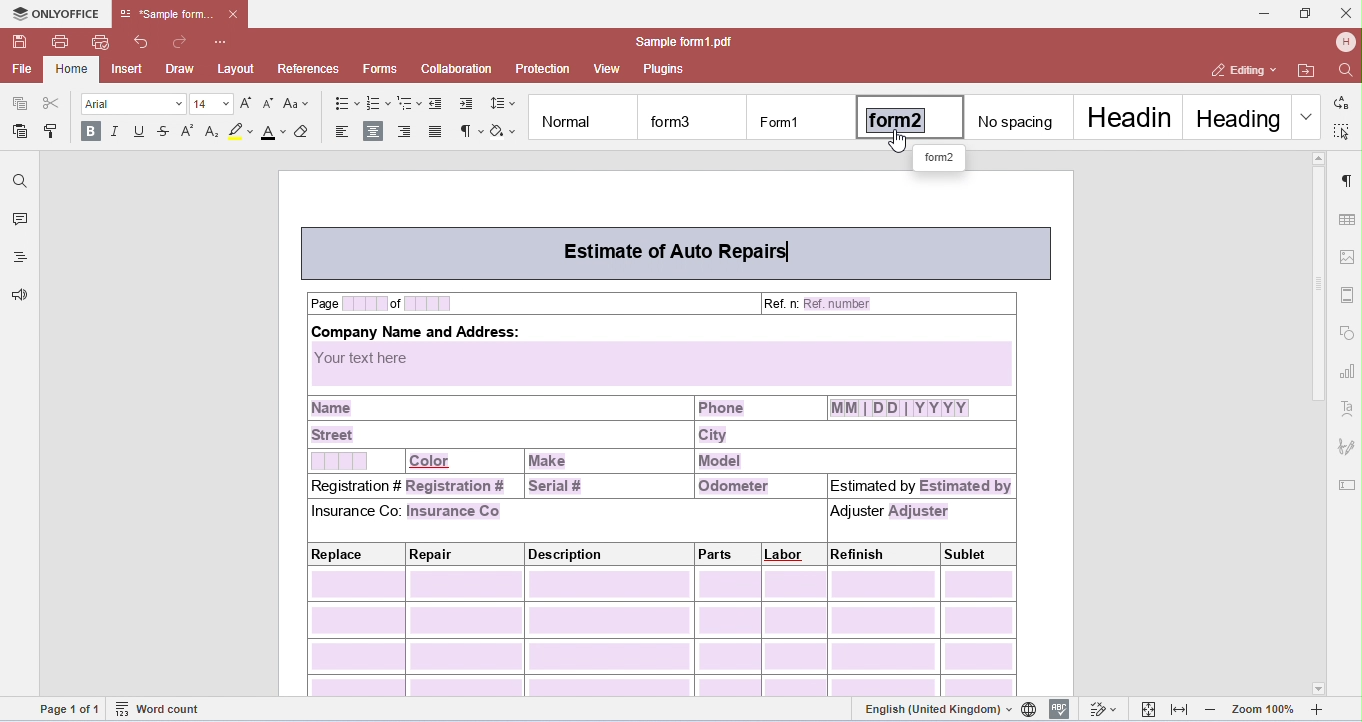 The image size is (1362, 722). I want to click on multilevel list, so click(409, 104).